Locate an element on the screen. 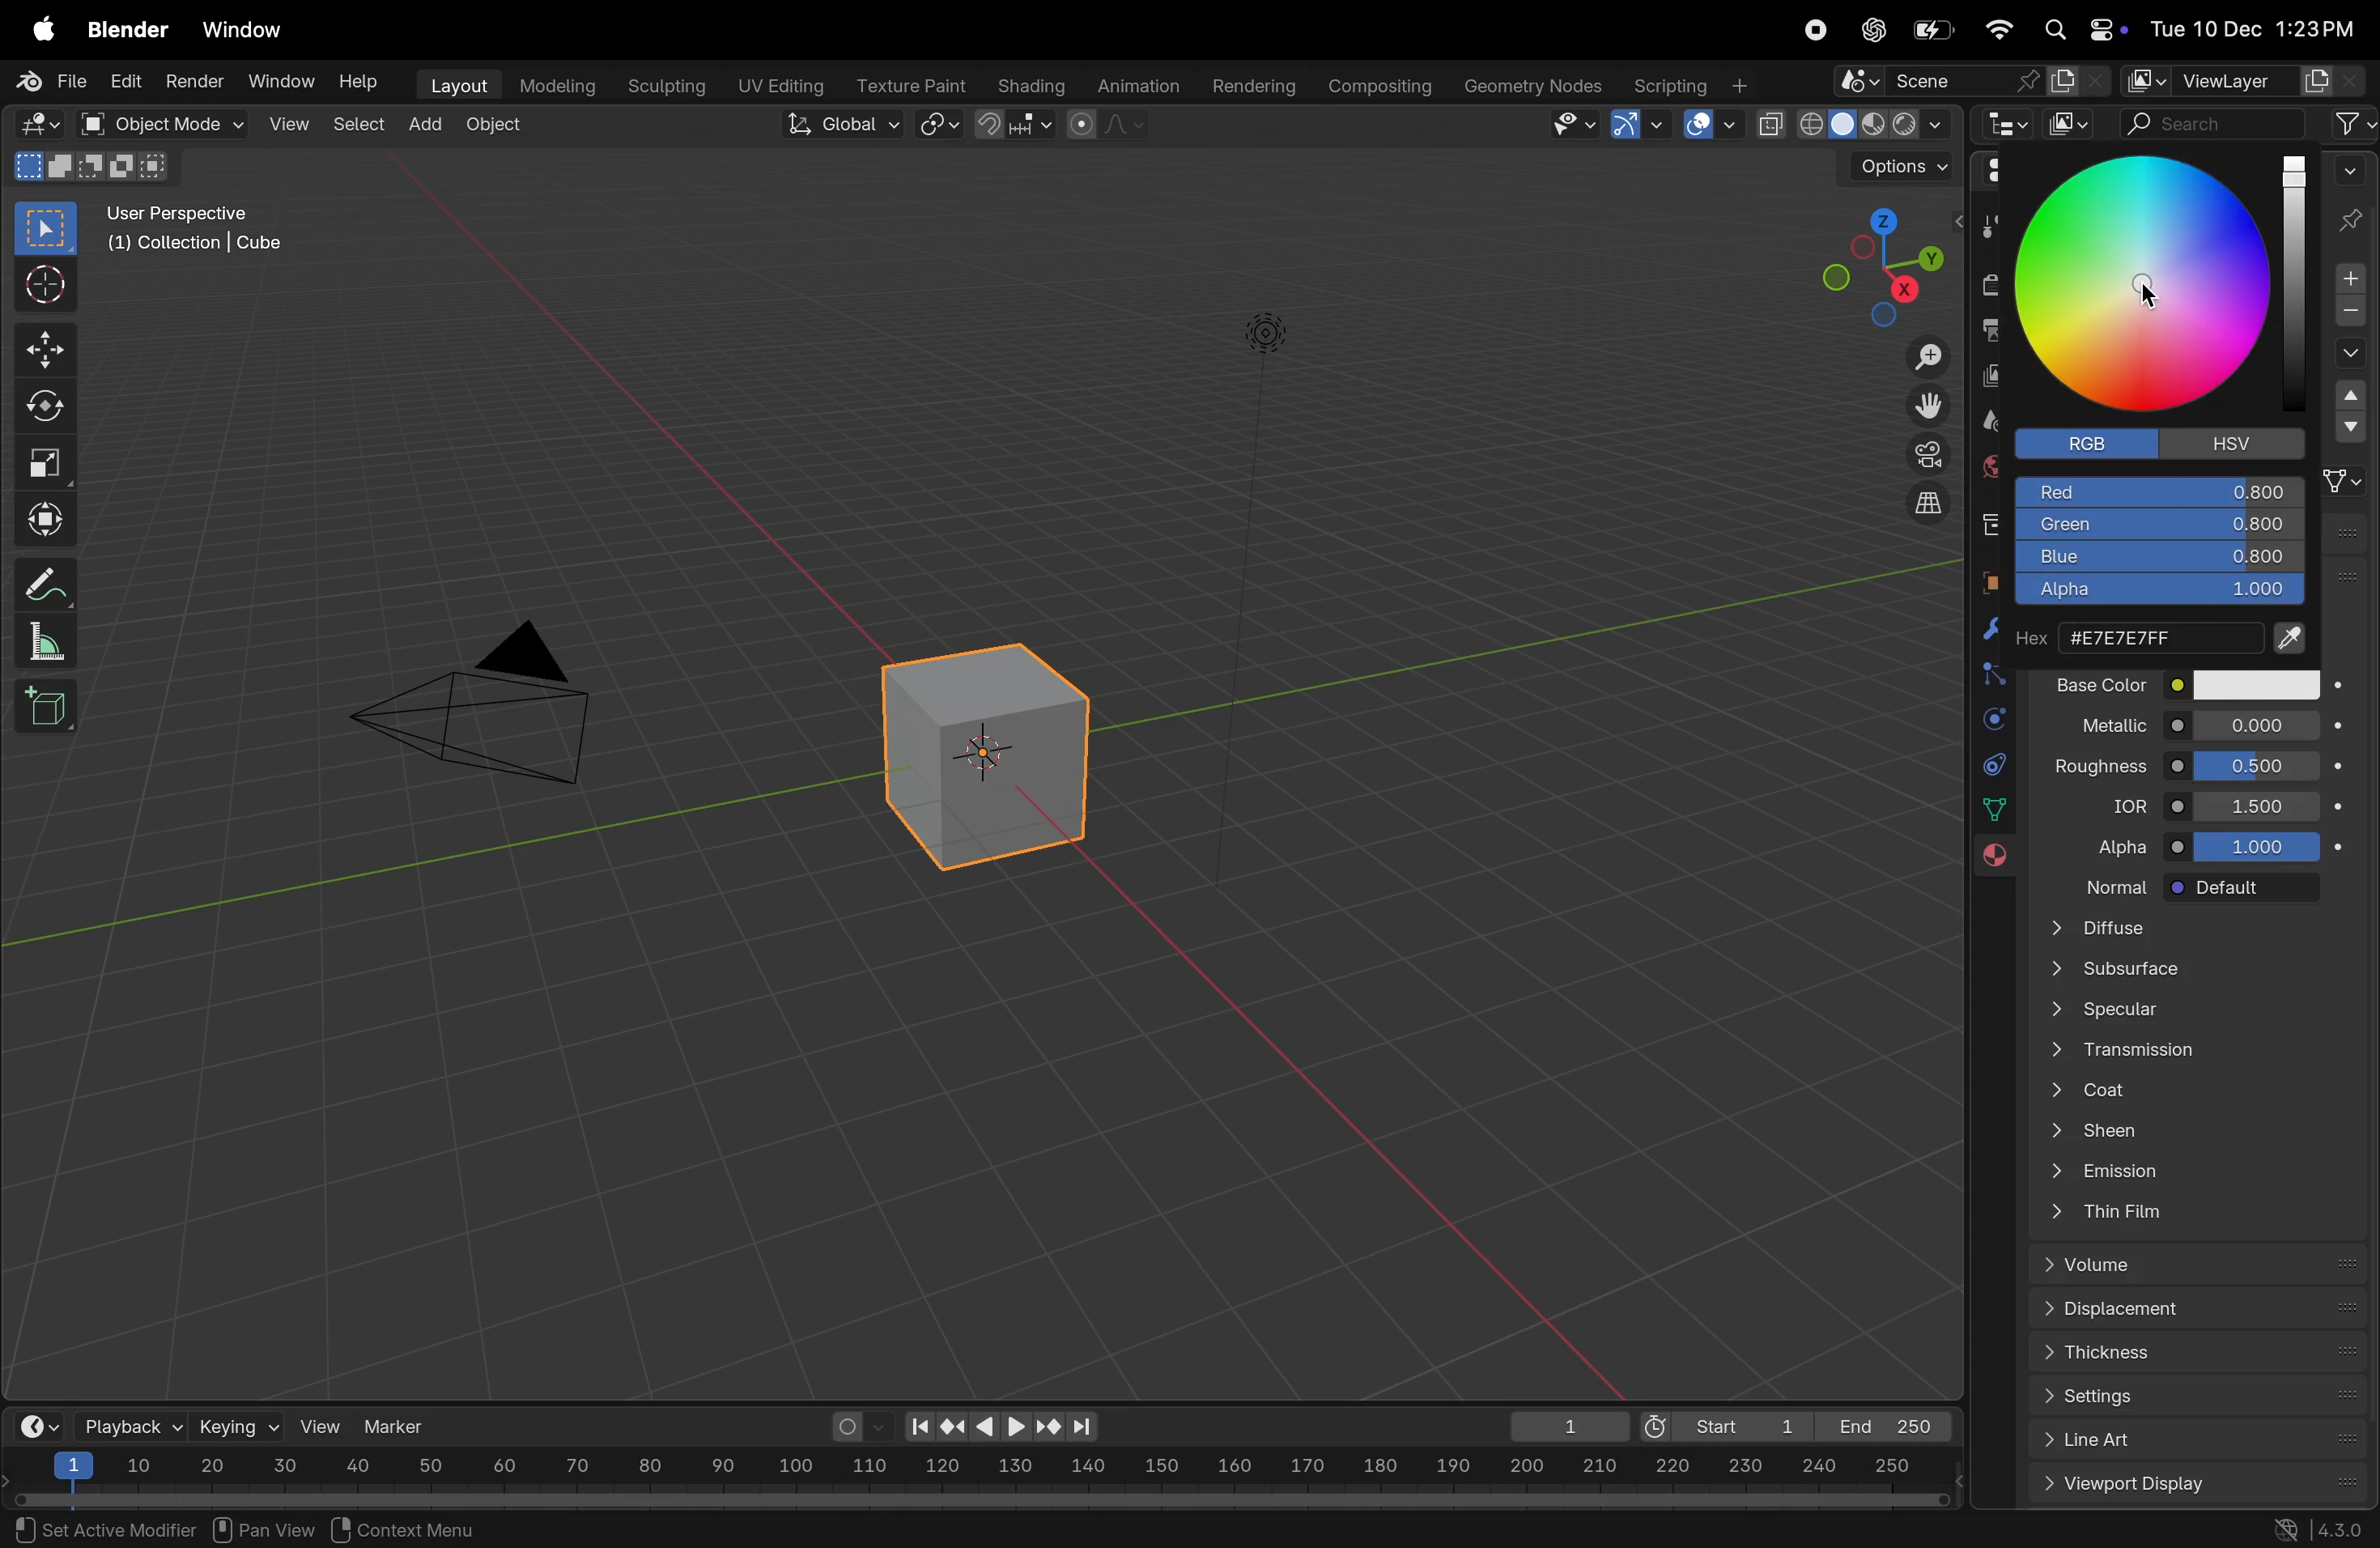 Image resolution: width=2380 pixels, height=1548 pixels. pin is located at coordinates (2353, 198).